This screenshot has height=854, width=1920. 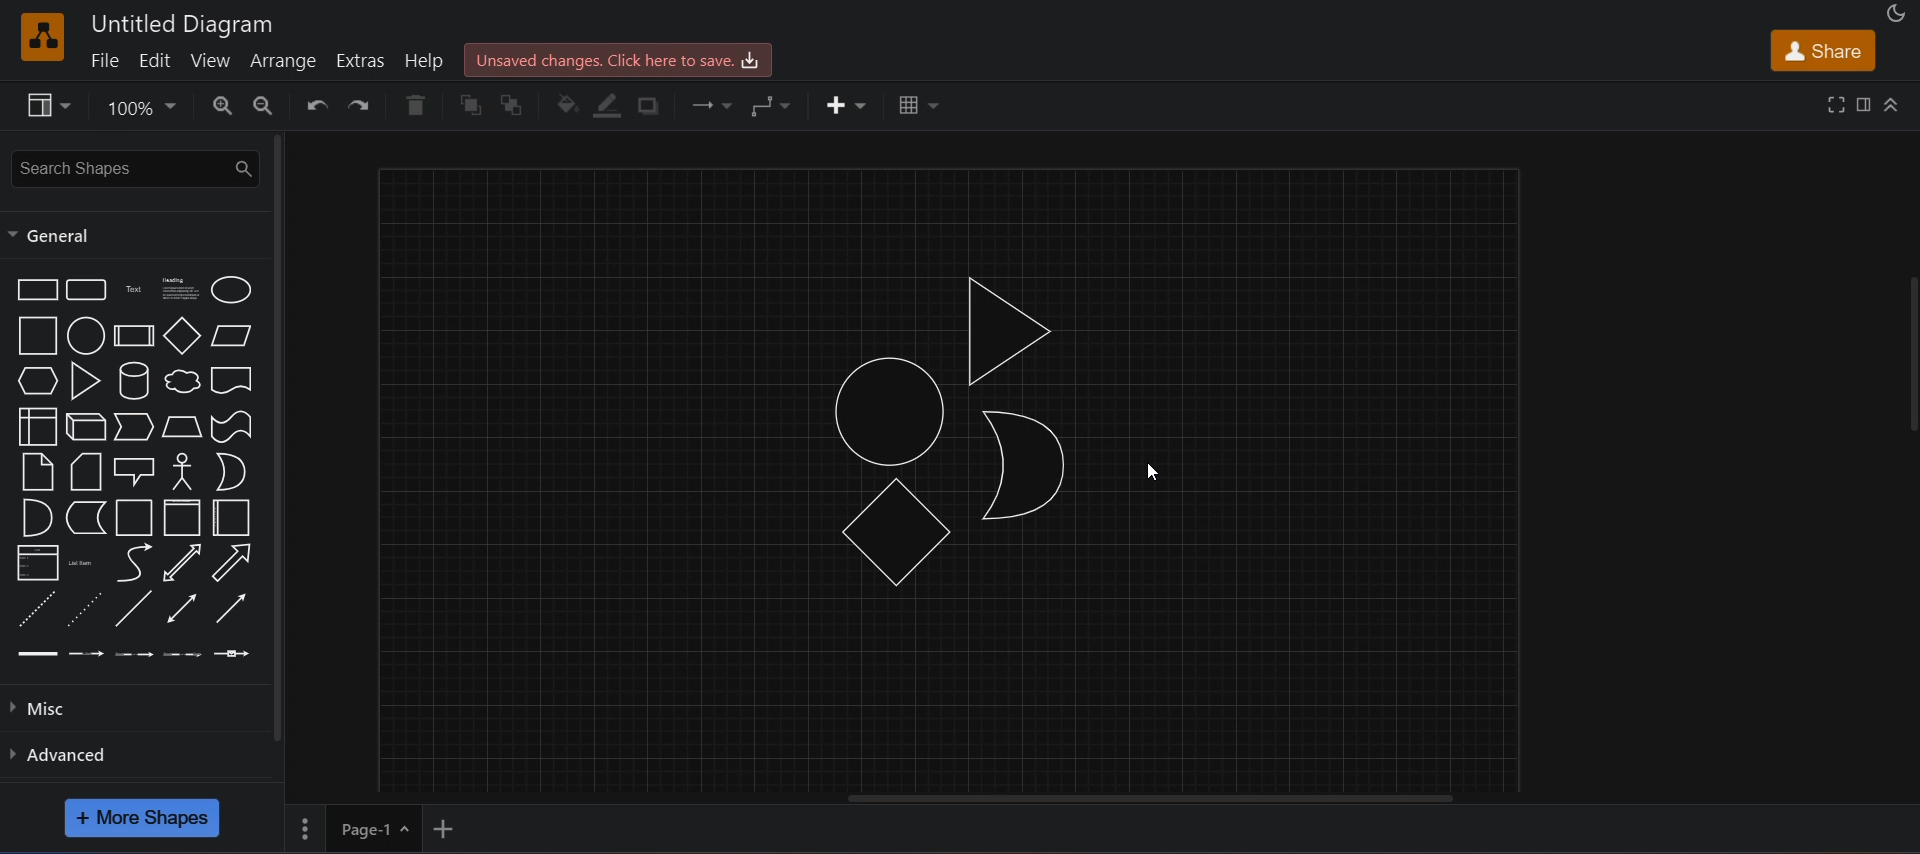 I want to click on untitled diagram, so click(x=184, y=22).